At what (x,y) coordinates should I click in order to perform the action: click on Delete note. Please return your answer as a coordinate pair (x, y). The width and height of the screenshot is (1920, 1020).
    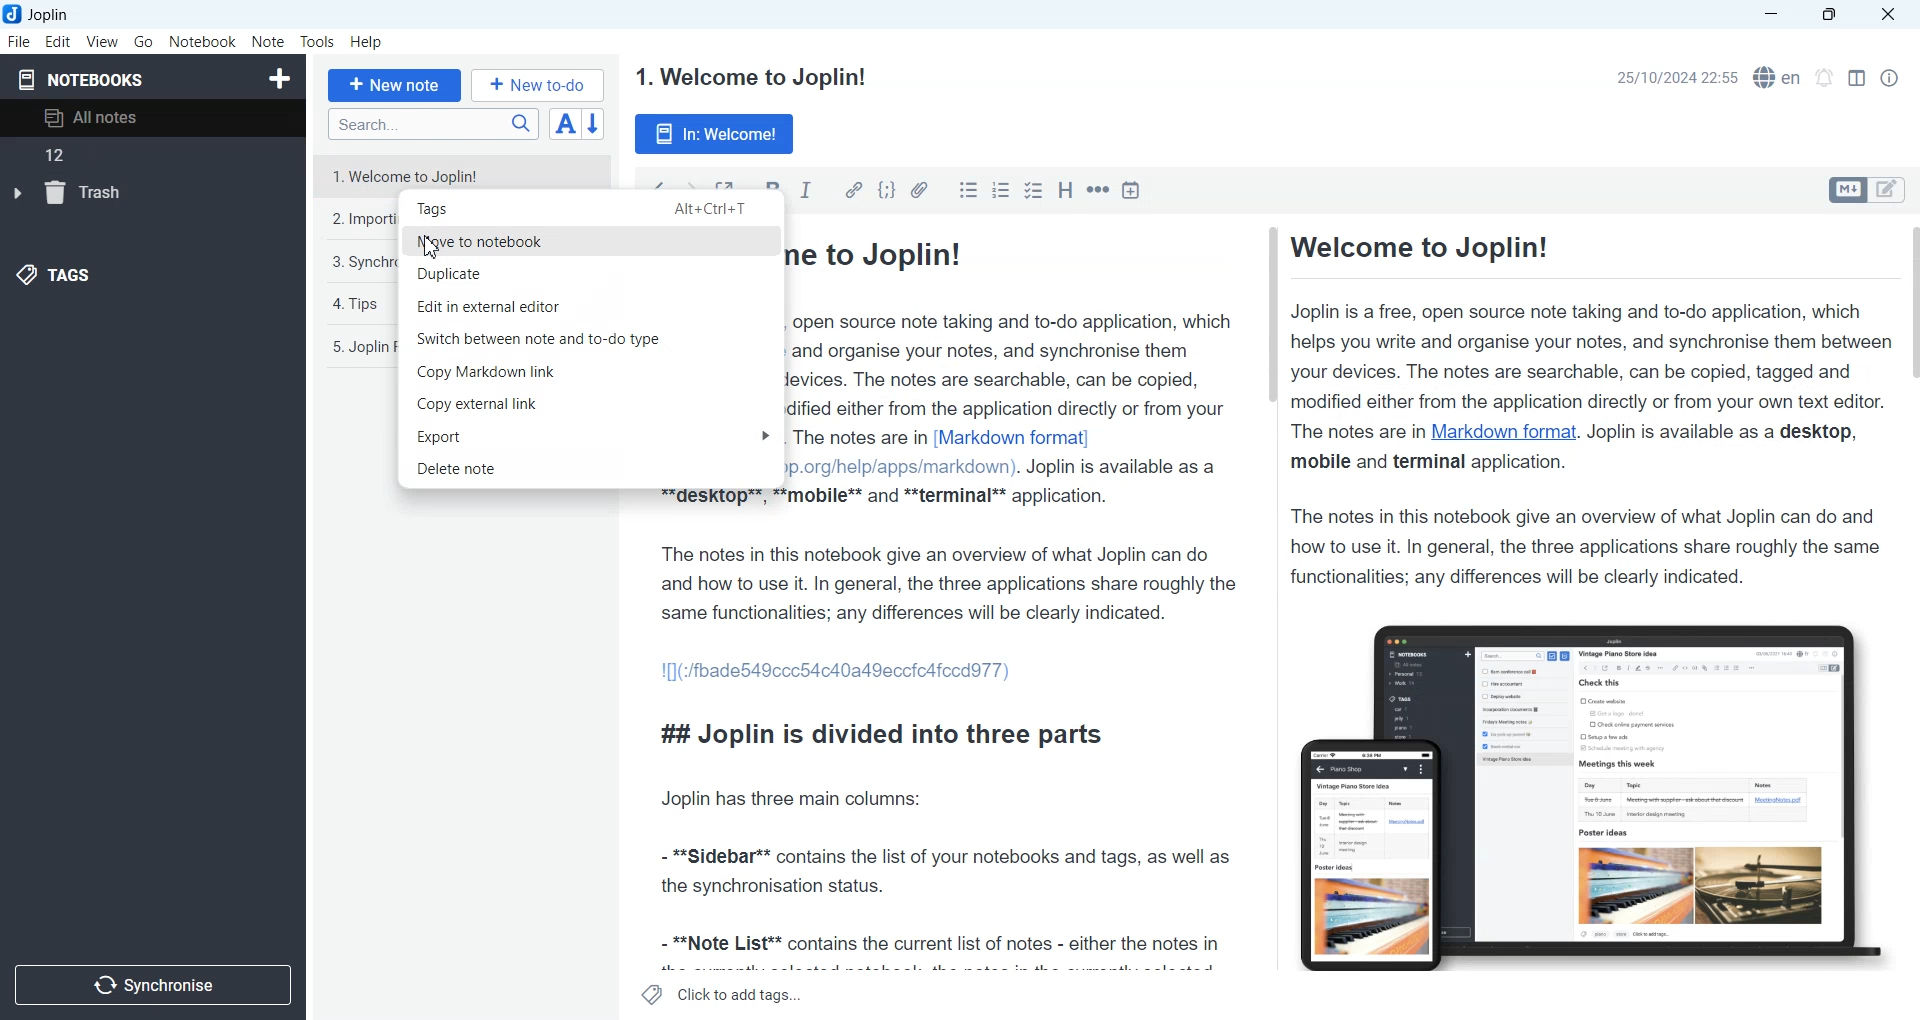
    Looking at the image, I should click on (592, 469).